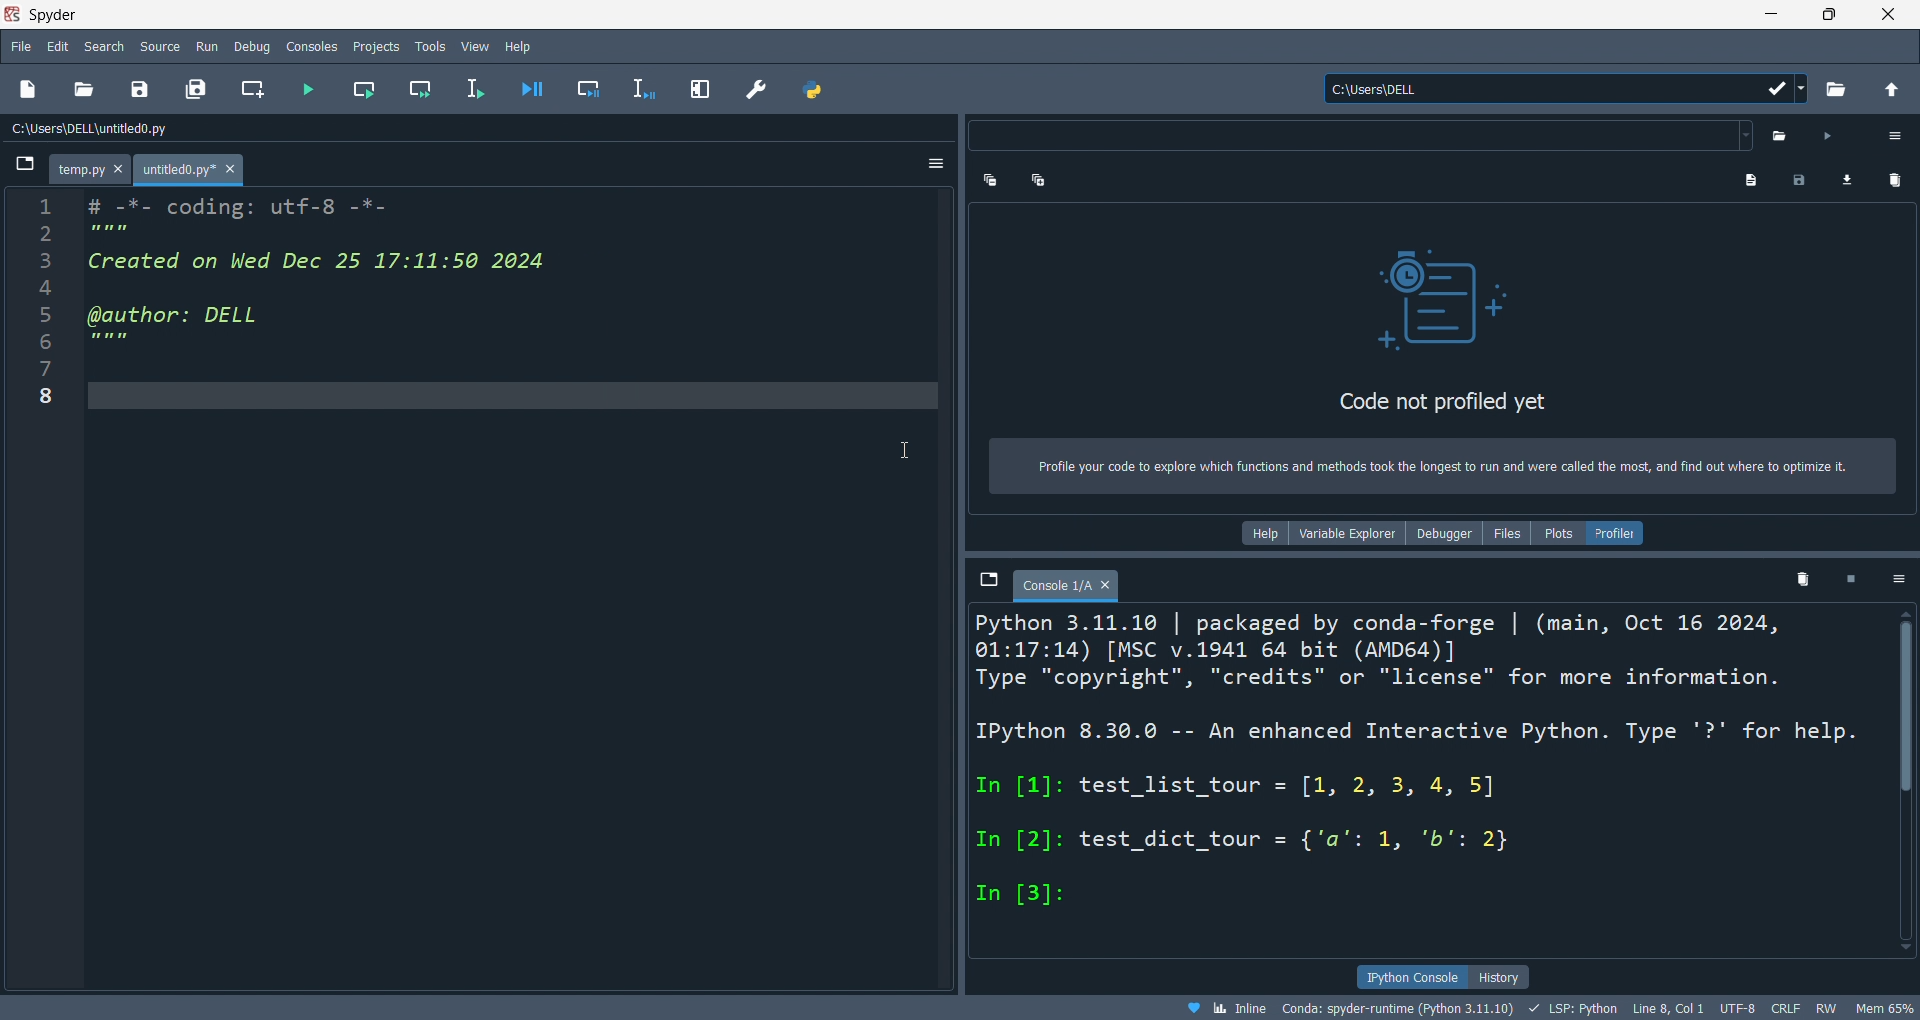  I want to click on debugger, so click(1445, 534).